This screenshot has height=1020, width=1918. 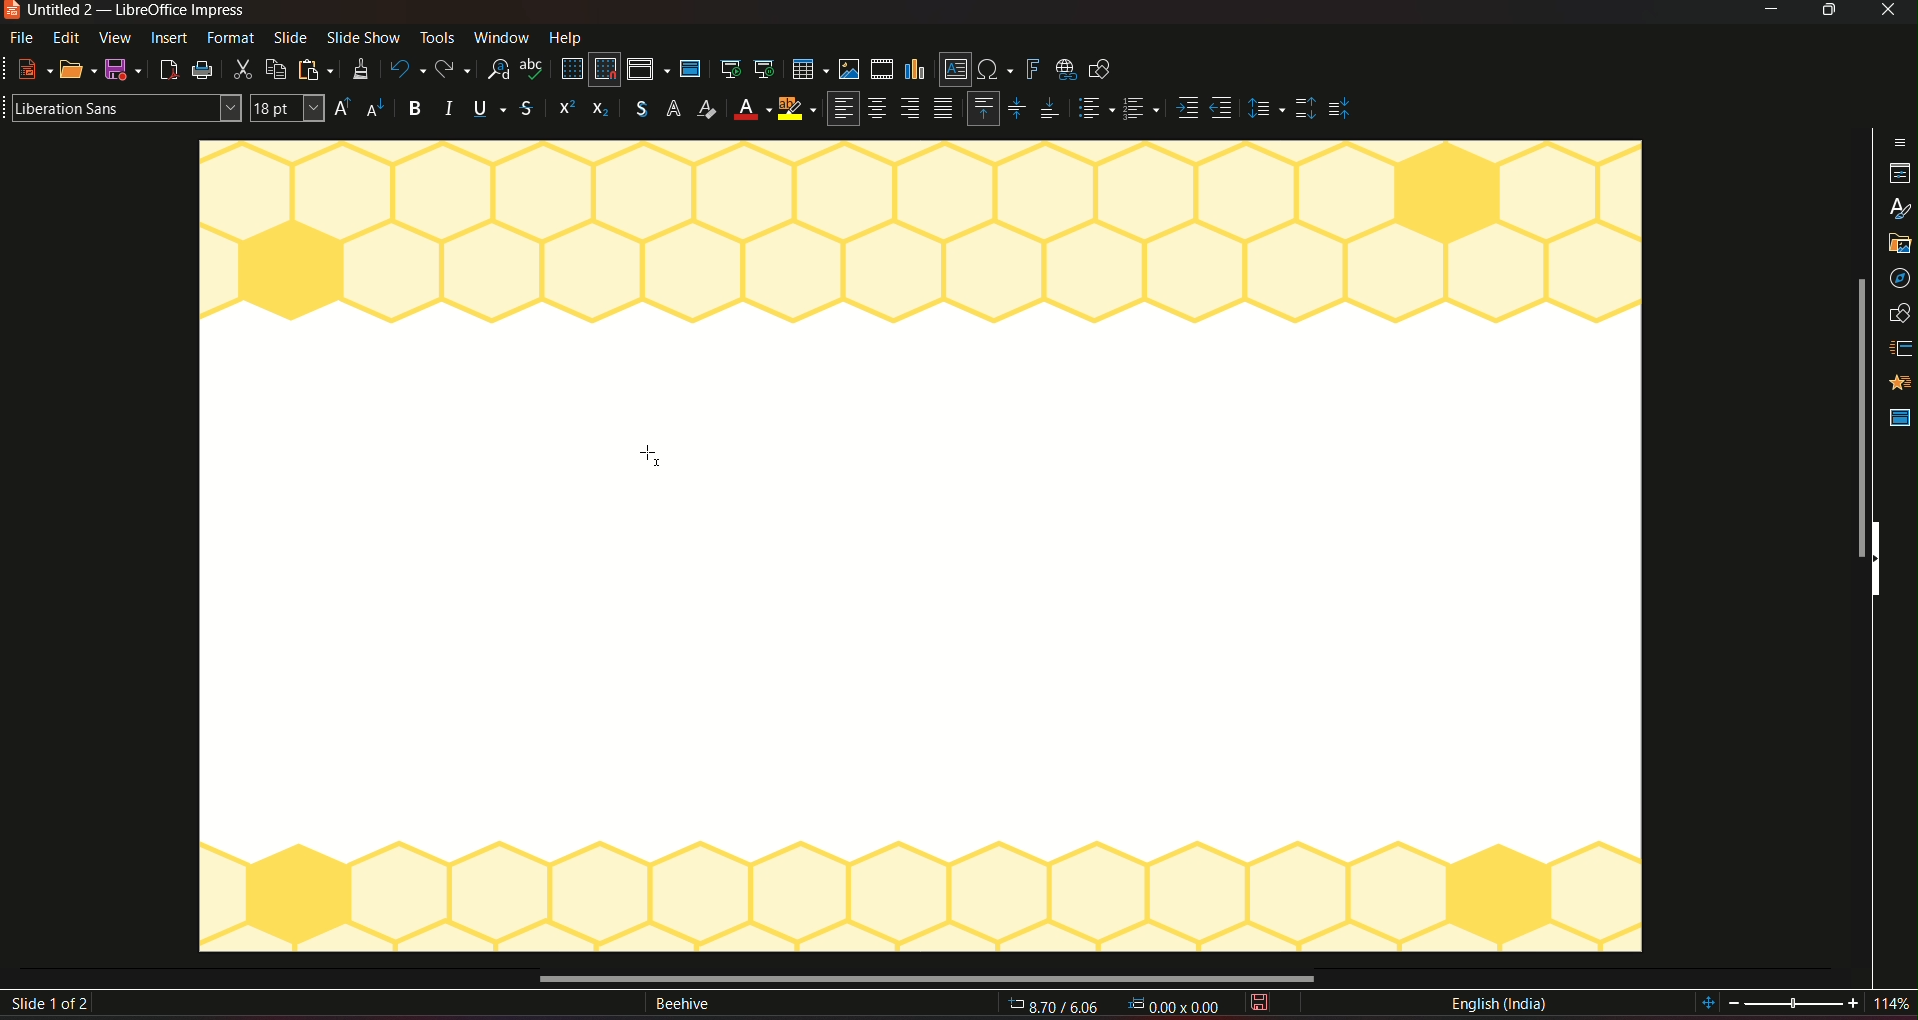 What do you see at coordinates (490, 107) in the screenshot?
I see `Underline` at bounding box center [490, 107].